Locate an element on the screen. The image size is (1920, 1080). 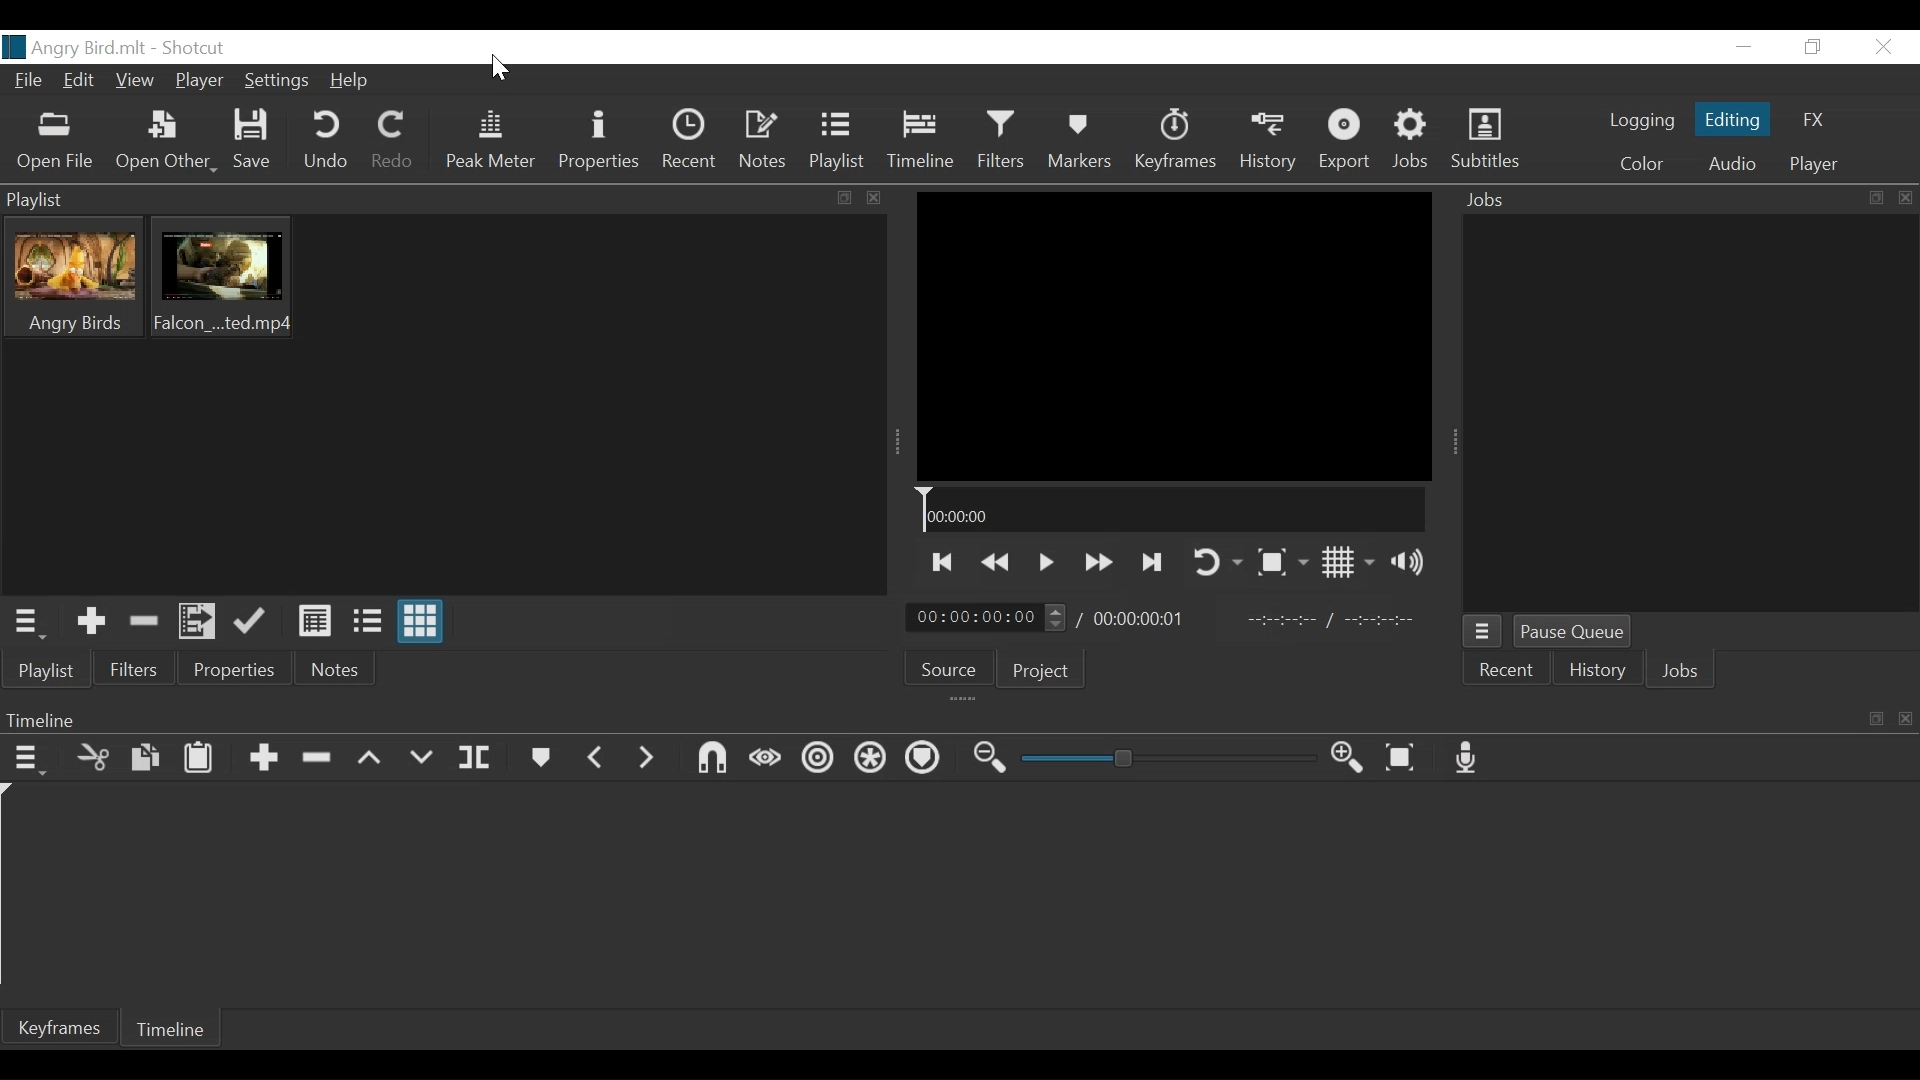
Skip to the previous point is located at coordinates (938, 563).